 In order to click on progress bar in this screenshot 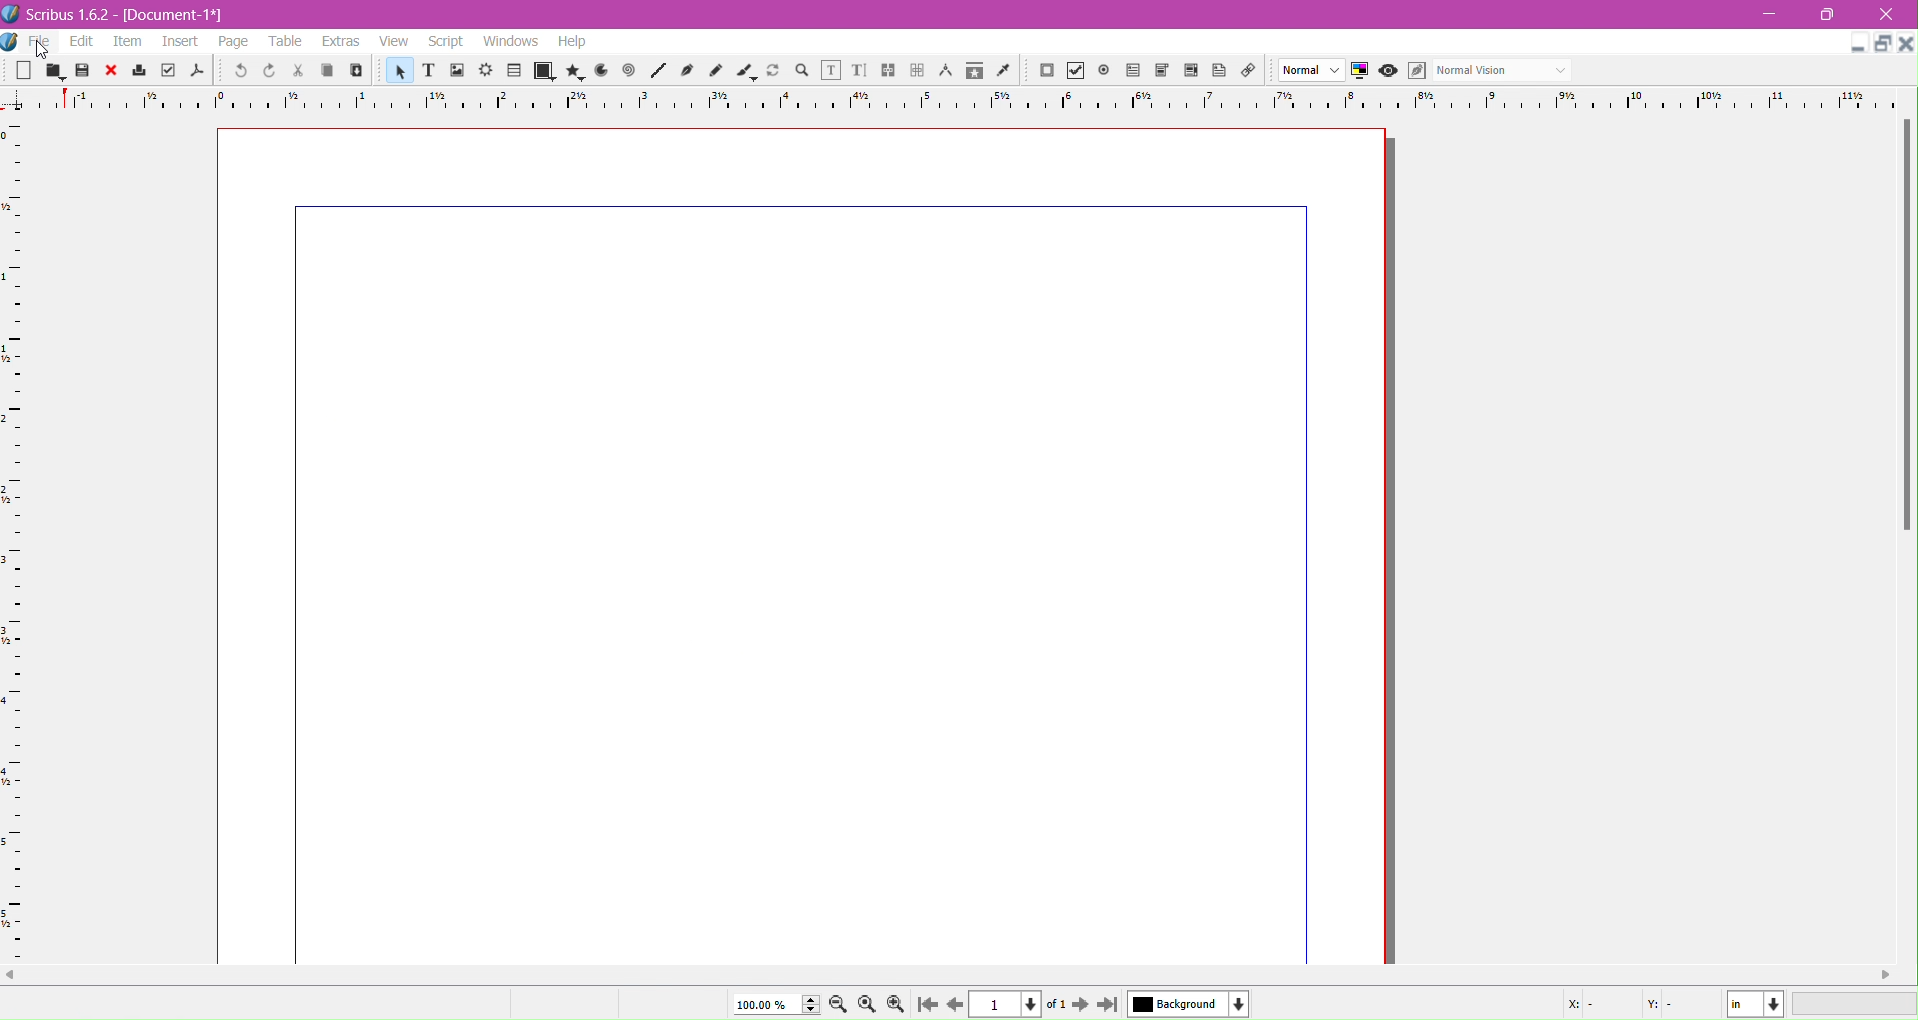, I will do `click(1856, 1005)`.